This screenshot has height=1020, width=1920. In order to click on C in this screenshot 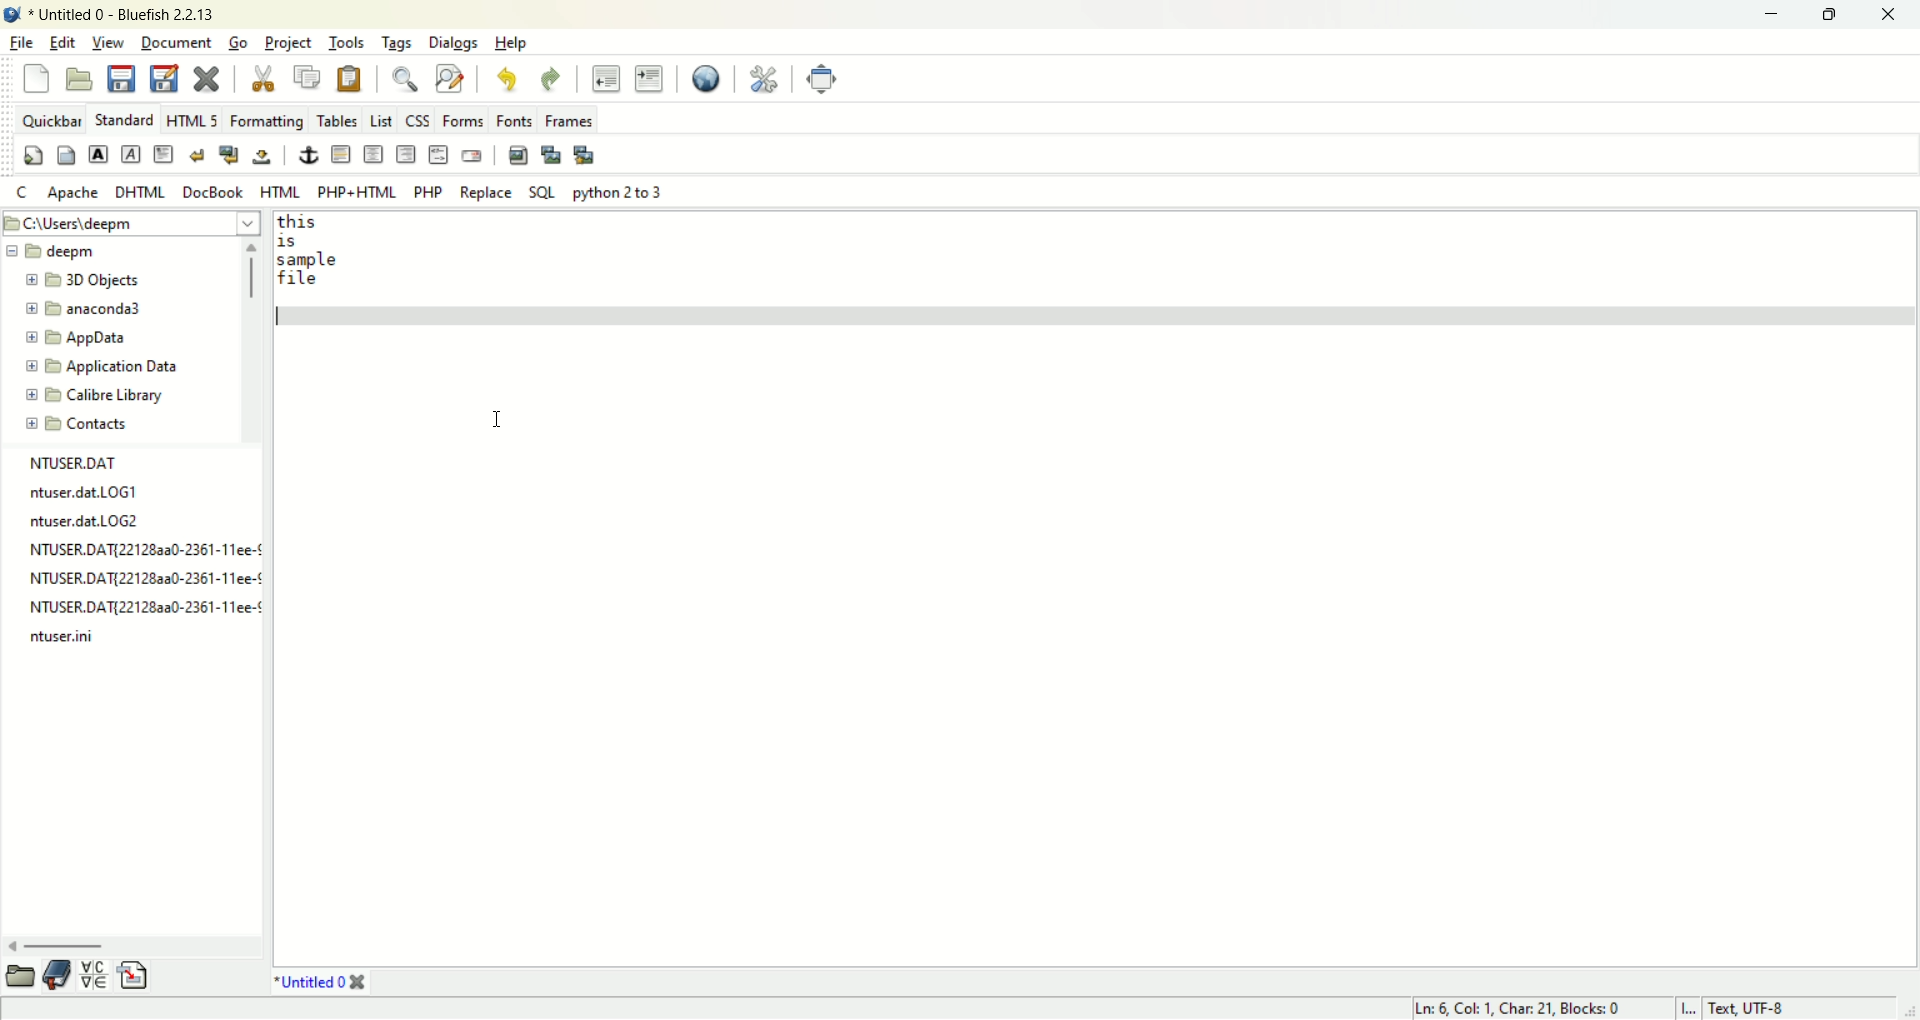, I will do `click(20, 193)`.